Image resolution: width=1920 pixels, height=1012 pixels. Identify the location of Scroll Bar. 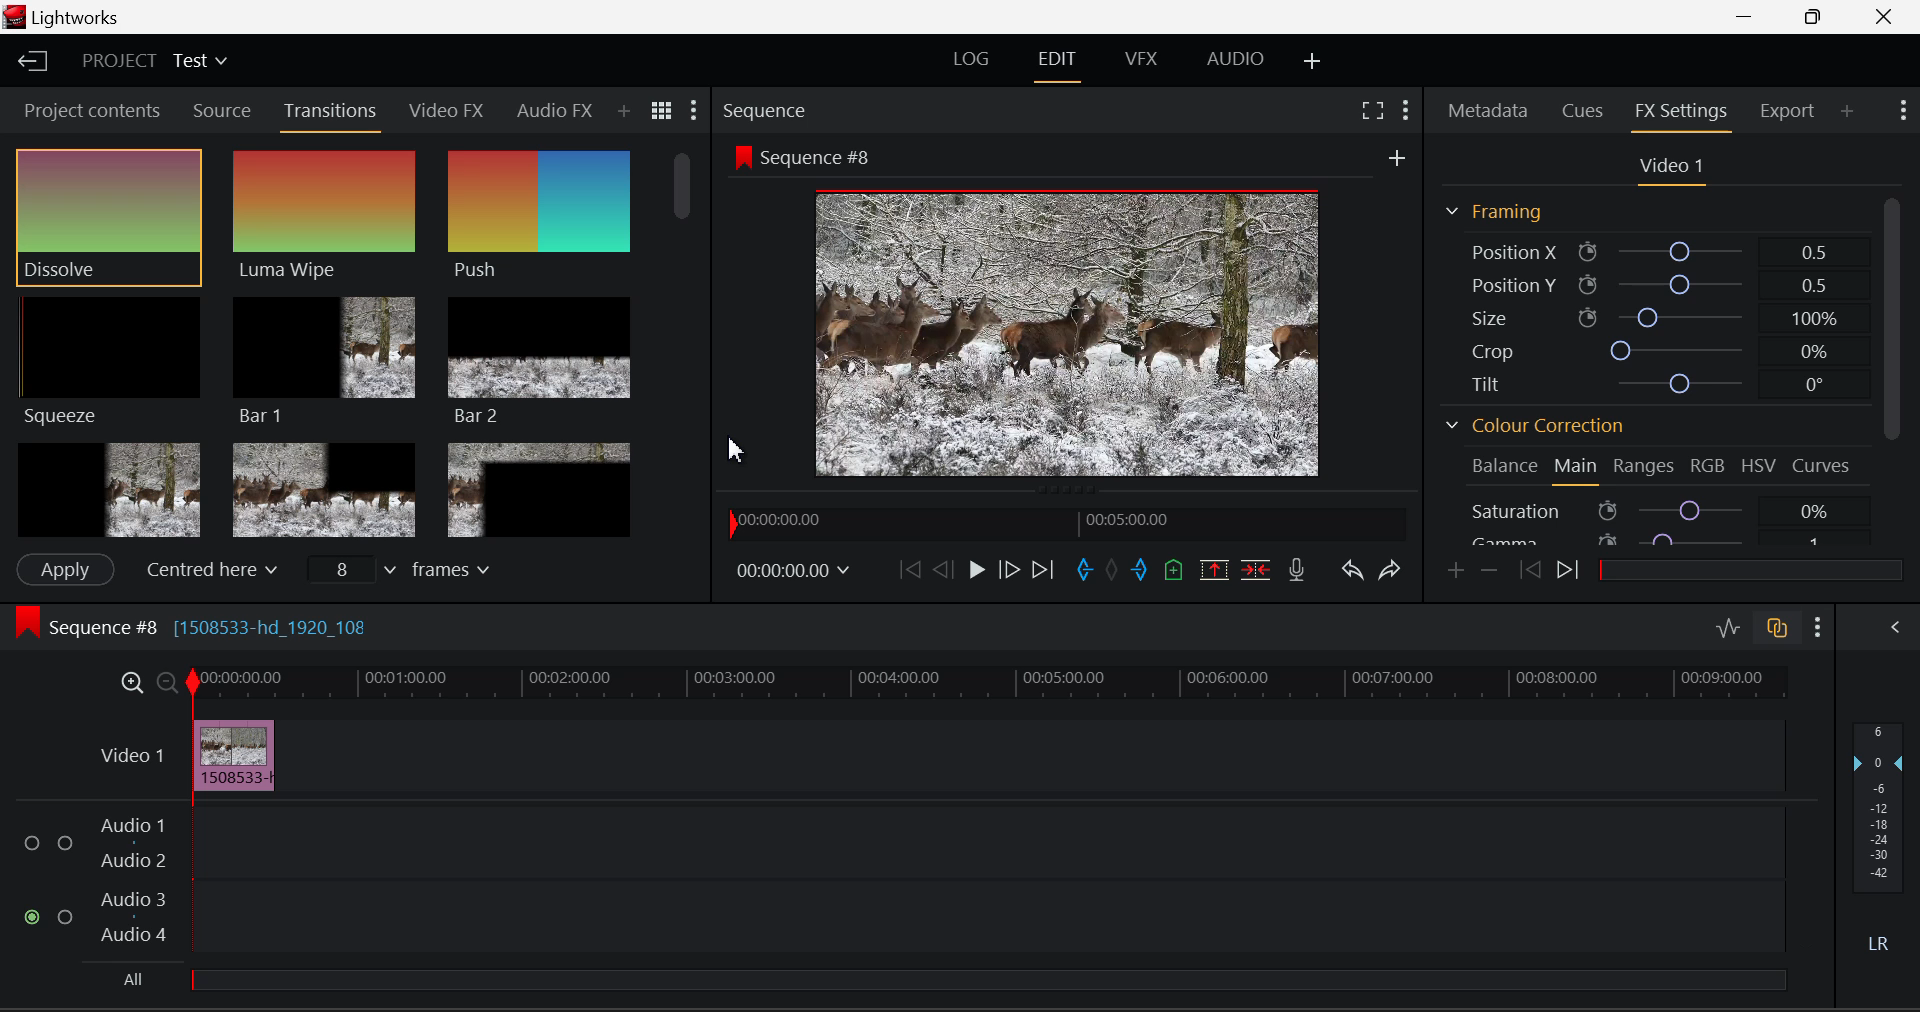
(1892, 372).